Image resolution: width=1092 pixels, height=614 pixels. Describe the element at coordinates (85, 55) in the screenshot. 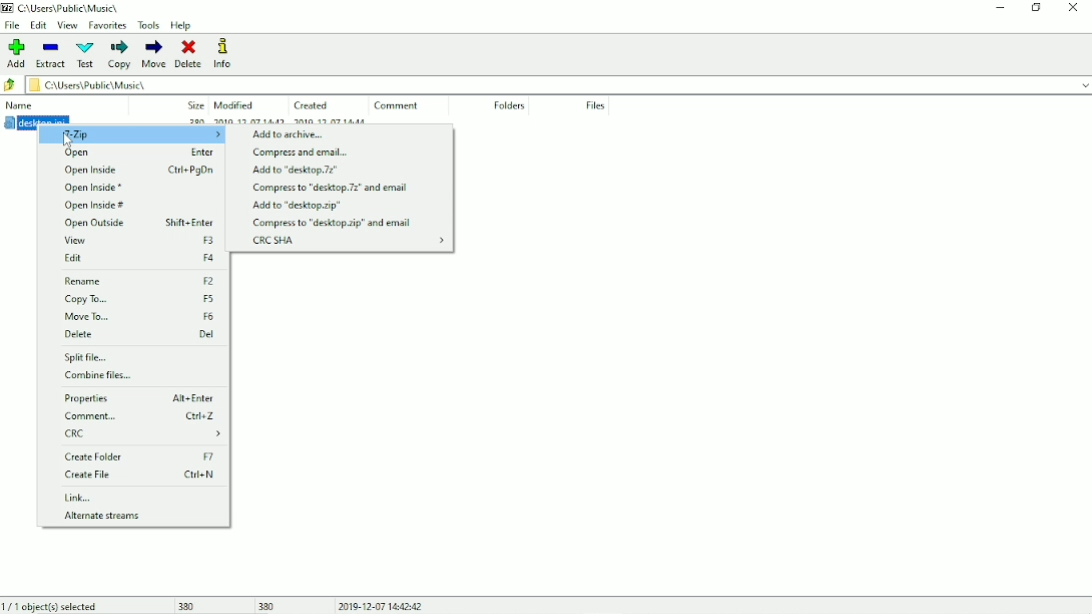

I see `Test` at that location.